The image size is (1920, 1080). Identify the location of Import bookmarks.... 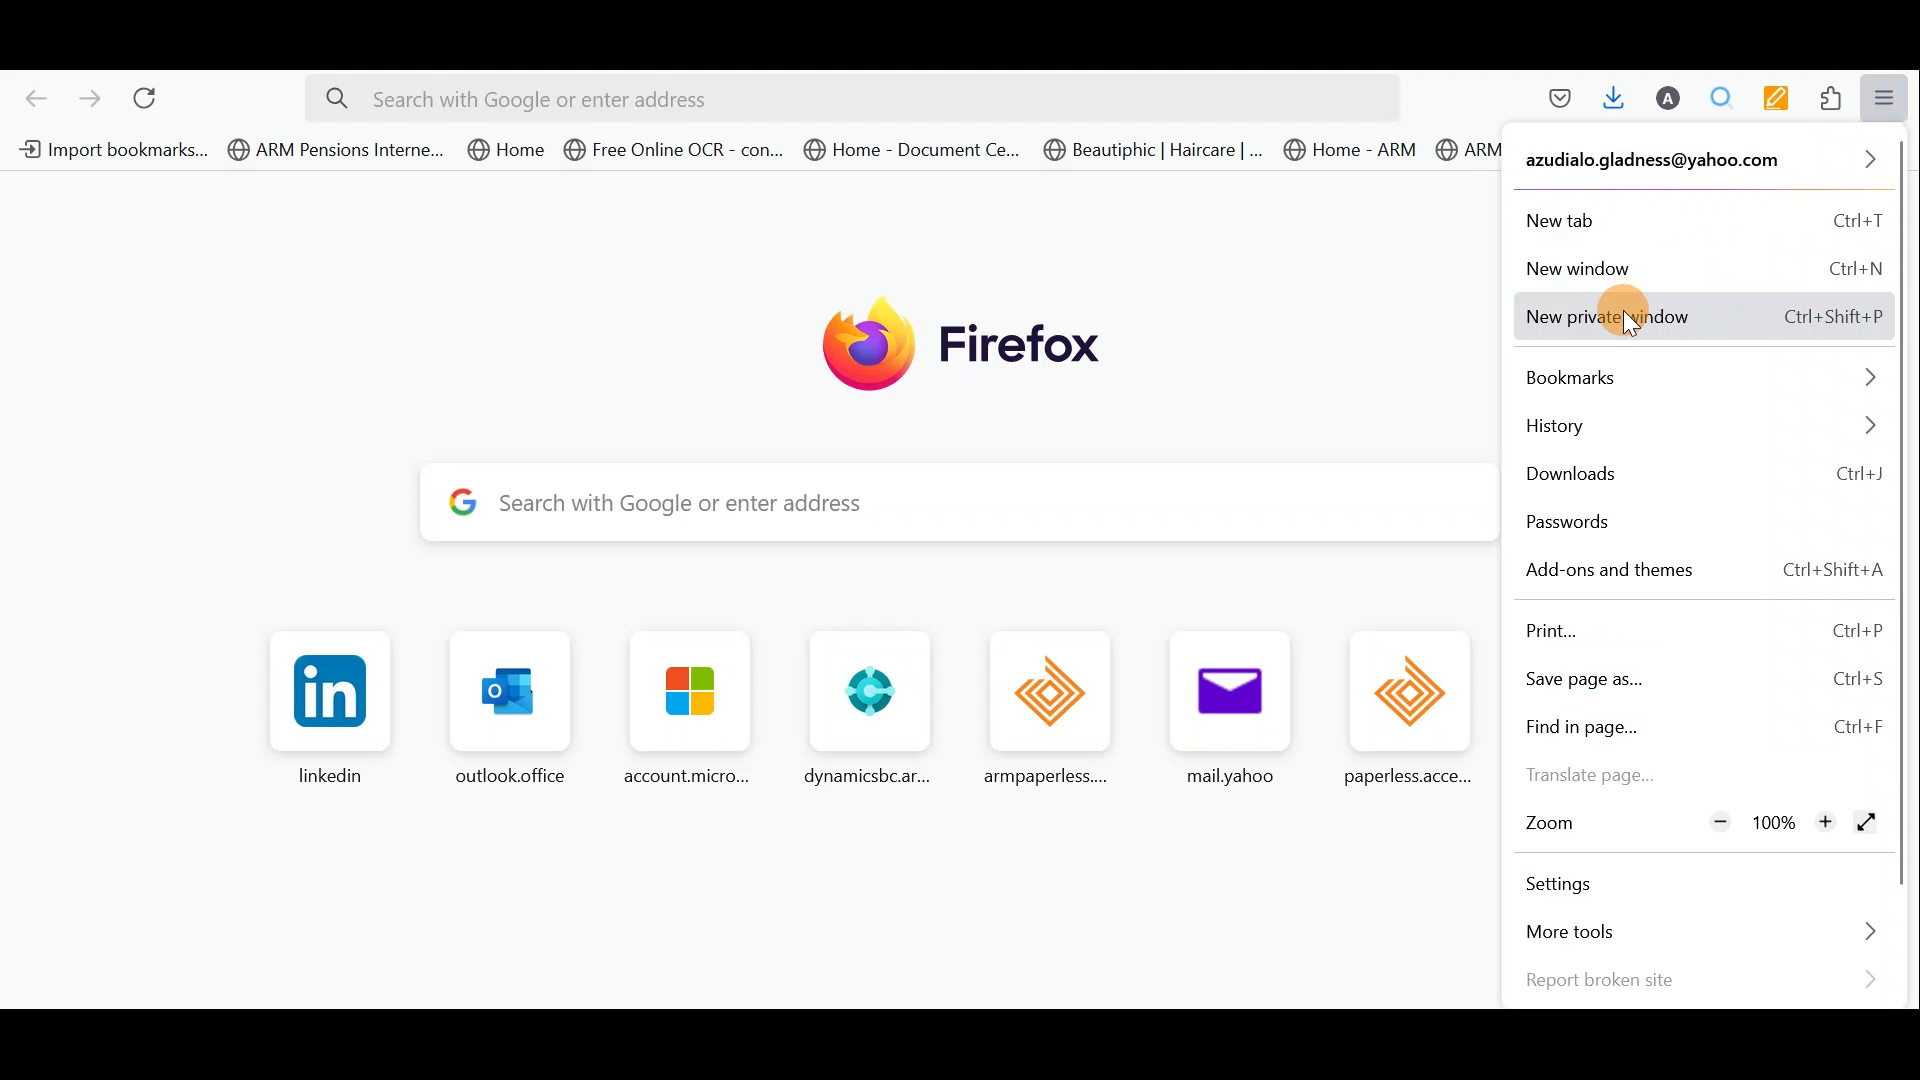
(110, 149).